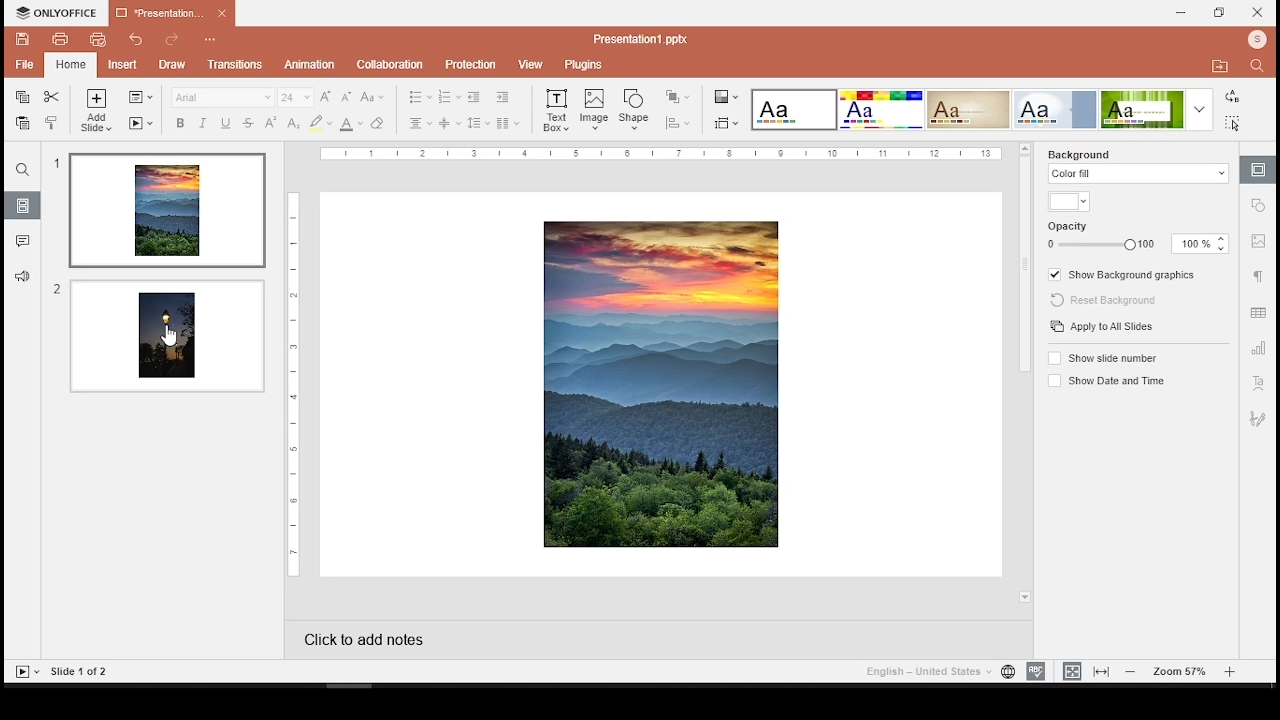  I want to click on superscript, so click(271, 123).